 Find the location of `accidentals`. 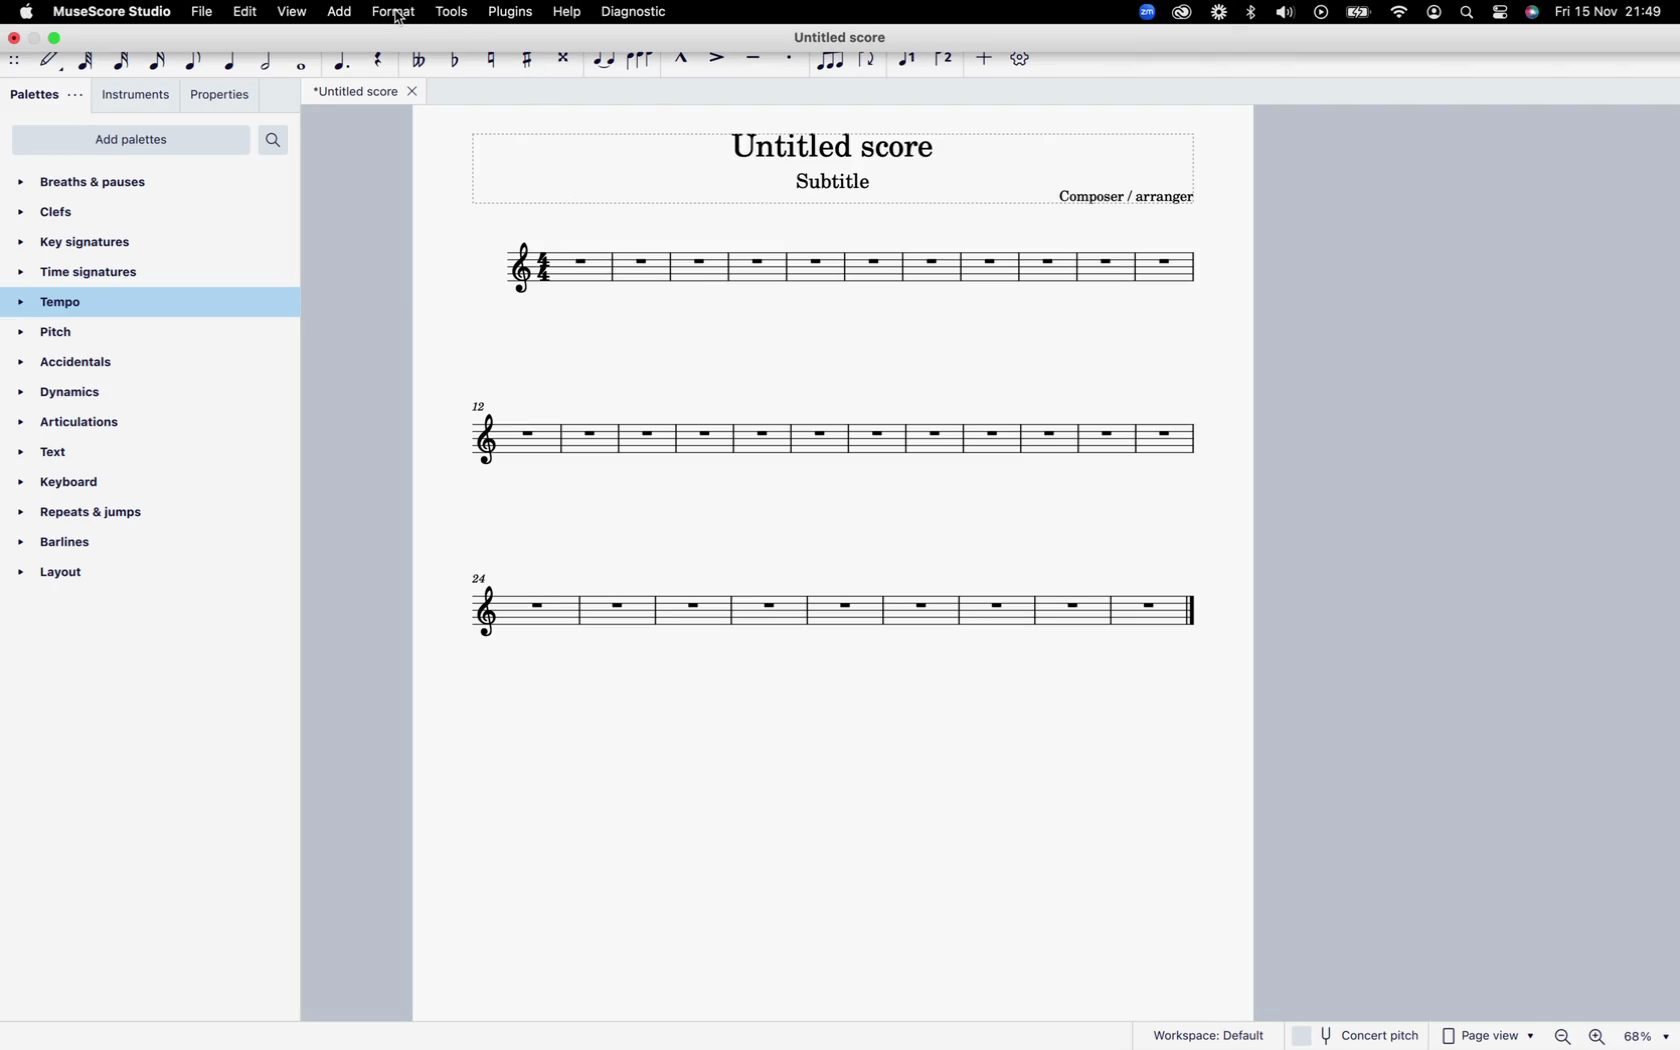

accidentals is located at coordinates (82, 367).